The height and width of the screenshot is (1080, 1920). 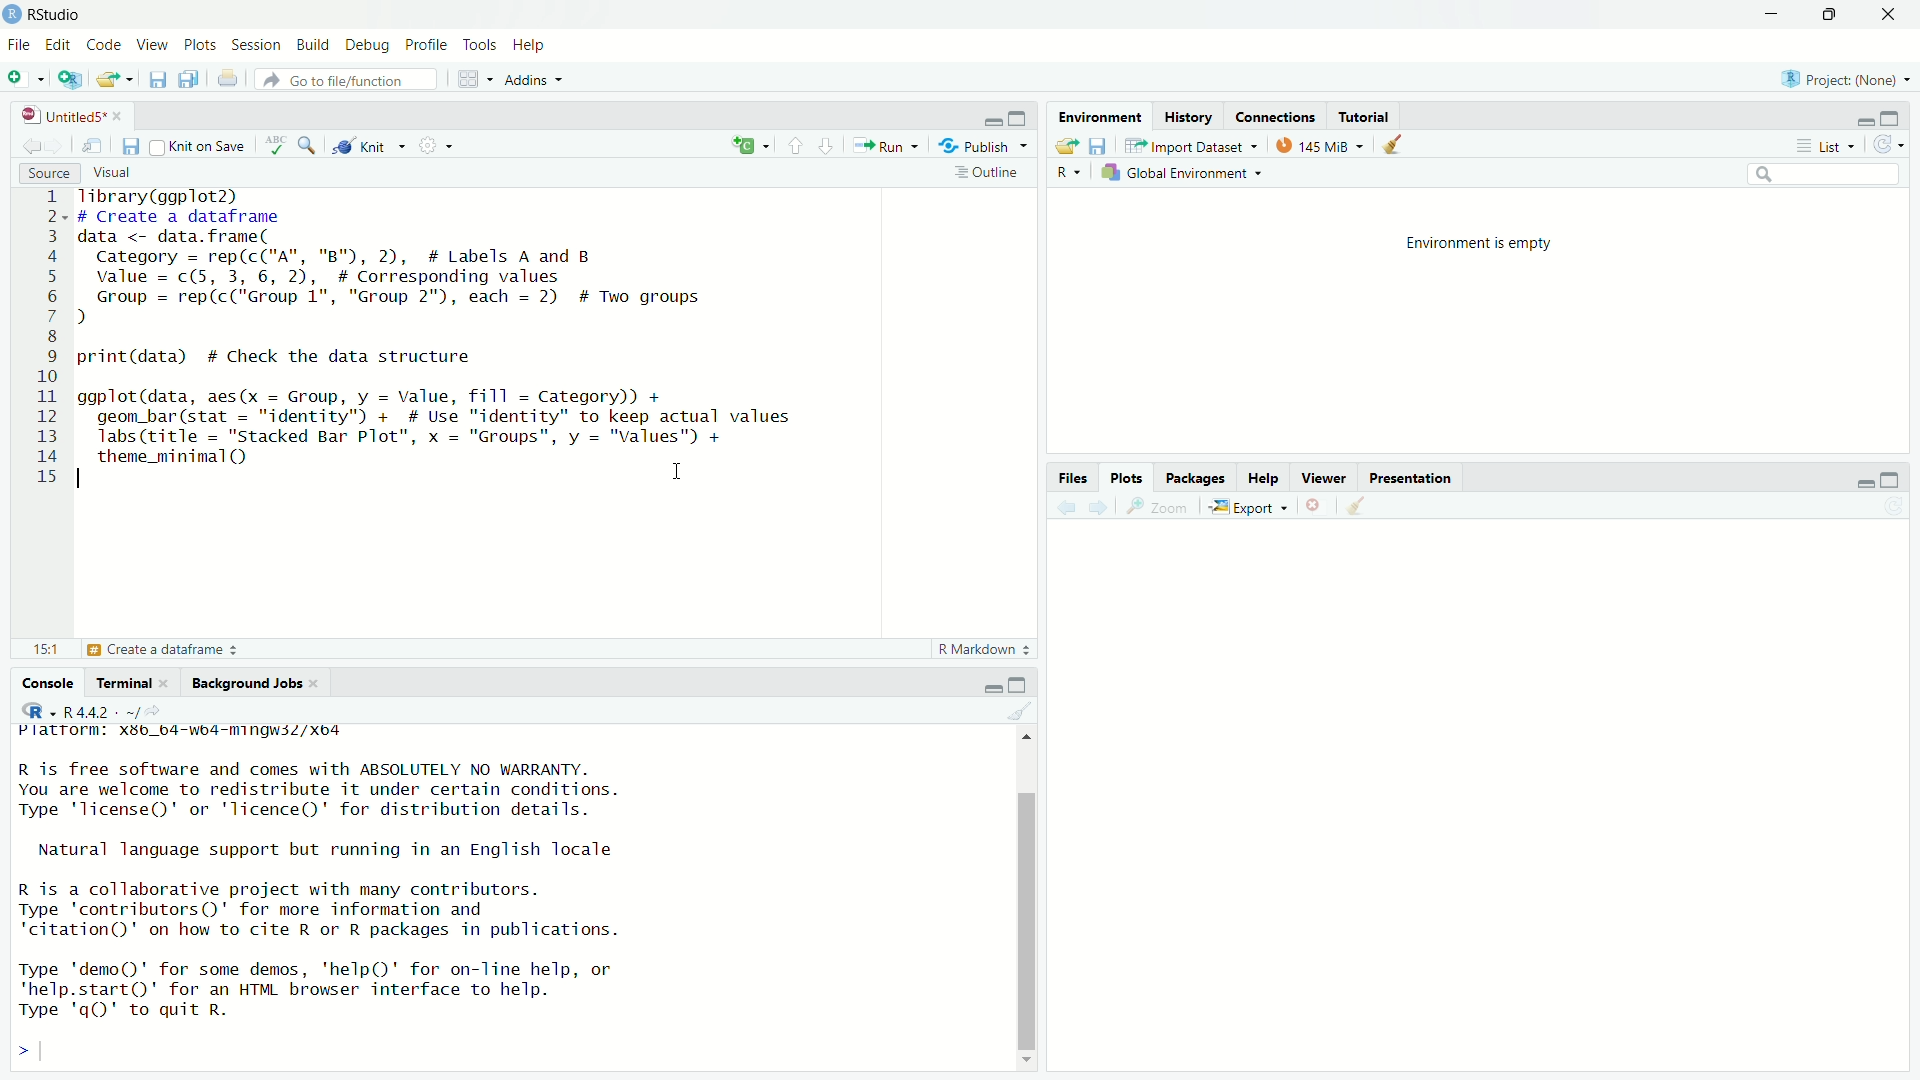 What do you see at coordinates (49, 680) in the screenshot?
I see `Console` at bounding box center [49, 680].